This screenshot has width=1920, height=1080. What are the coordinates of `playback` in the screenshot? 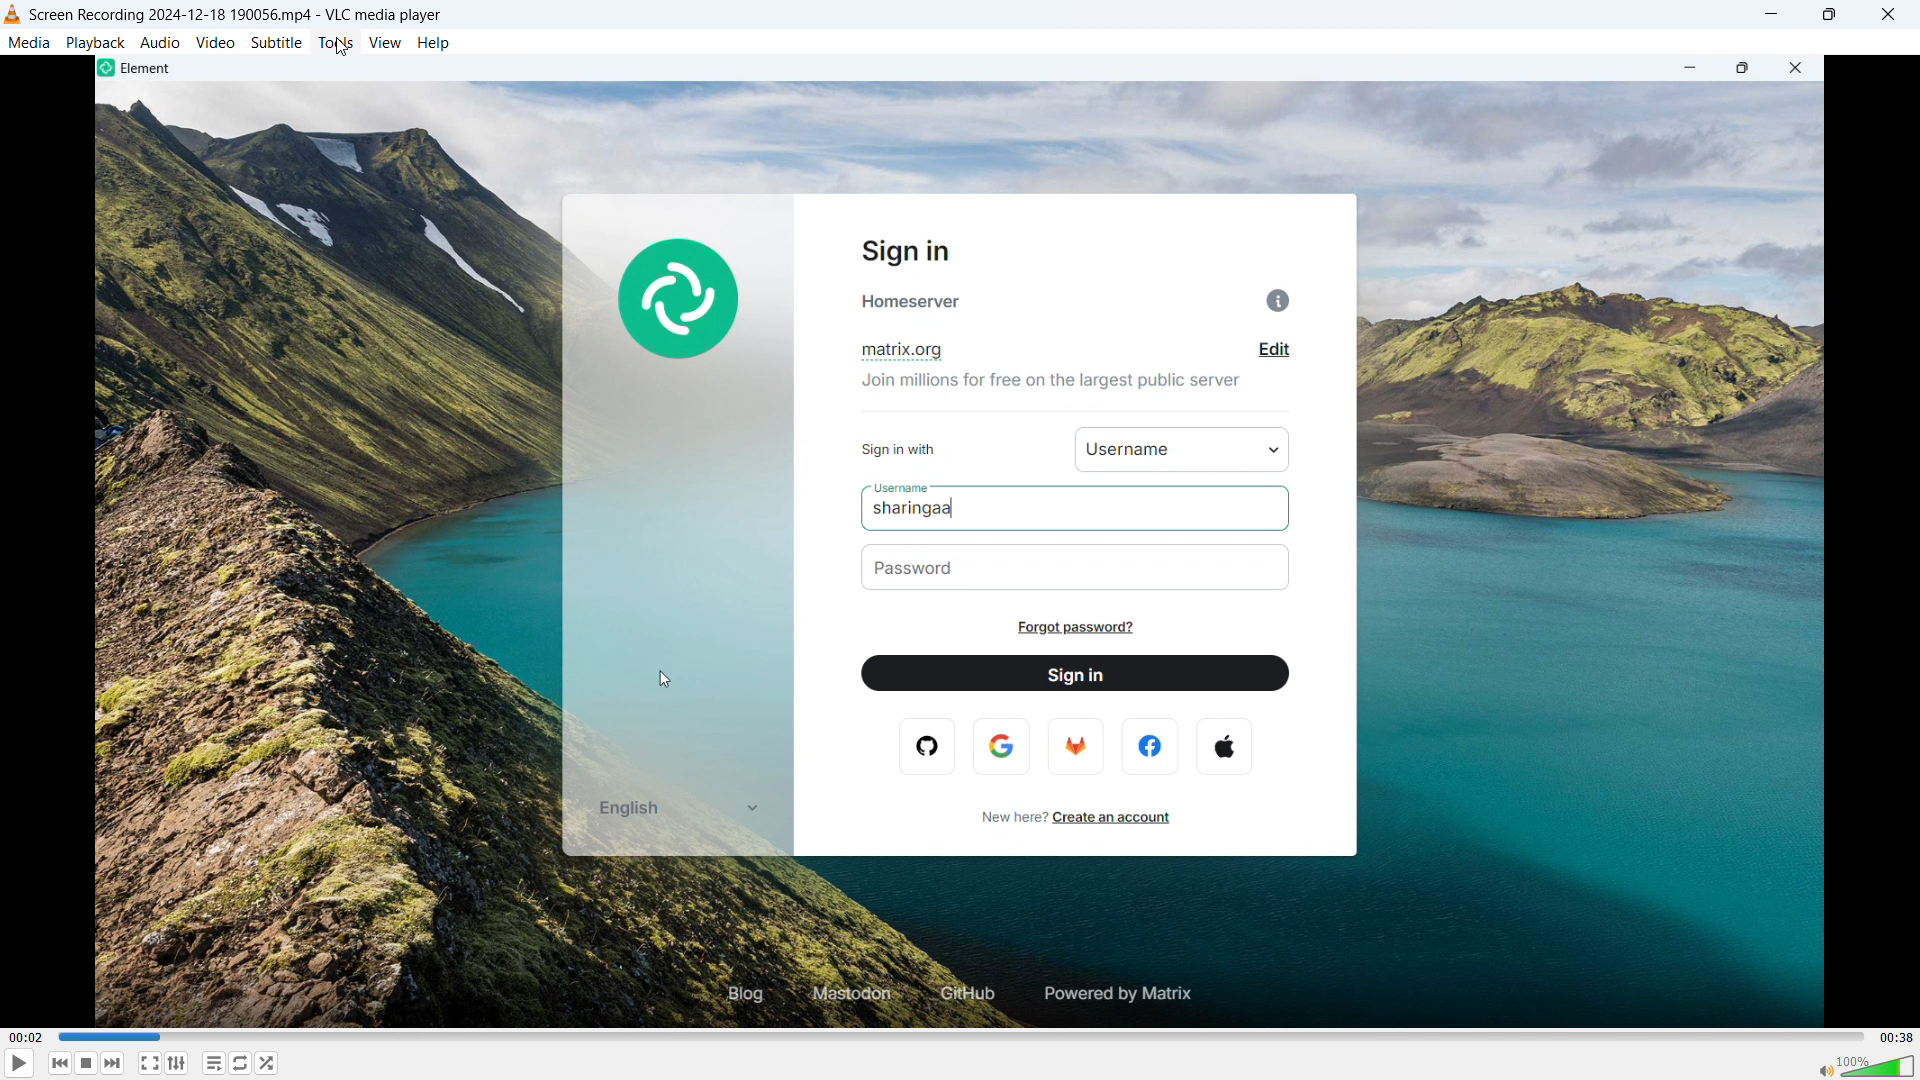 It's located at (96, 43).